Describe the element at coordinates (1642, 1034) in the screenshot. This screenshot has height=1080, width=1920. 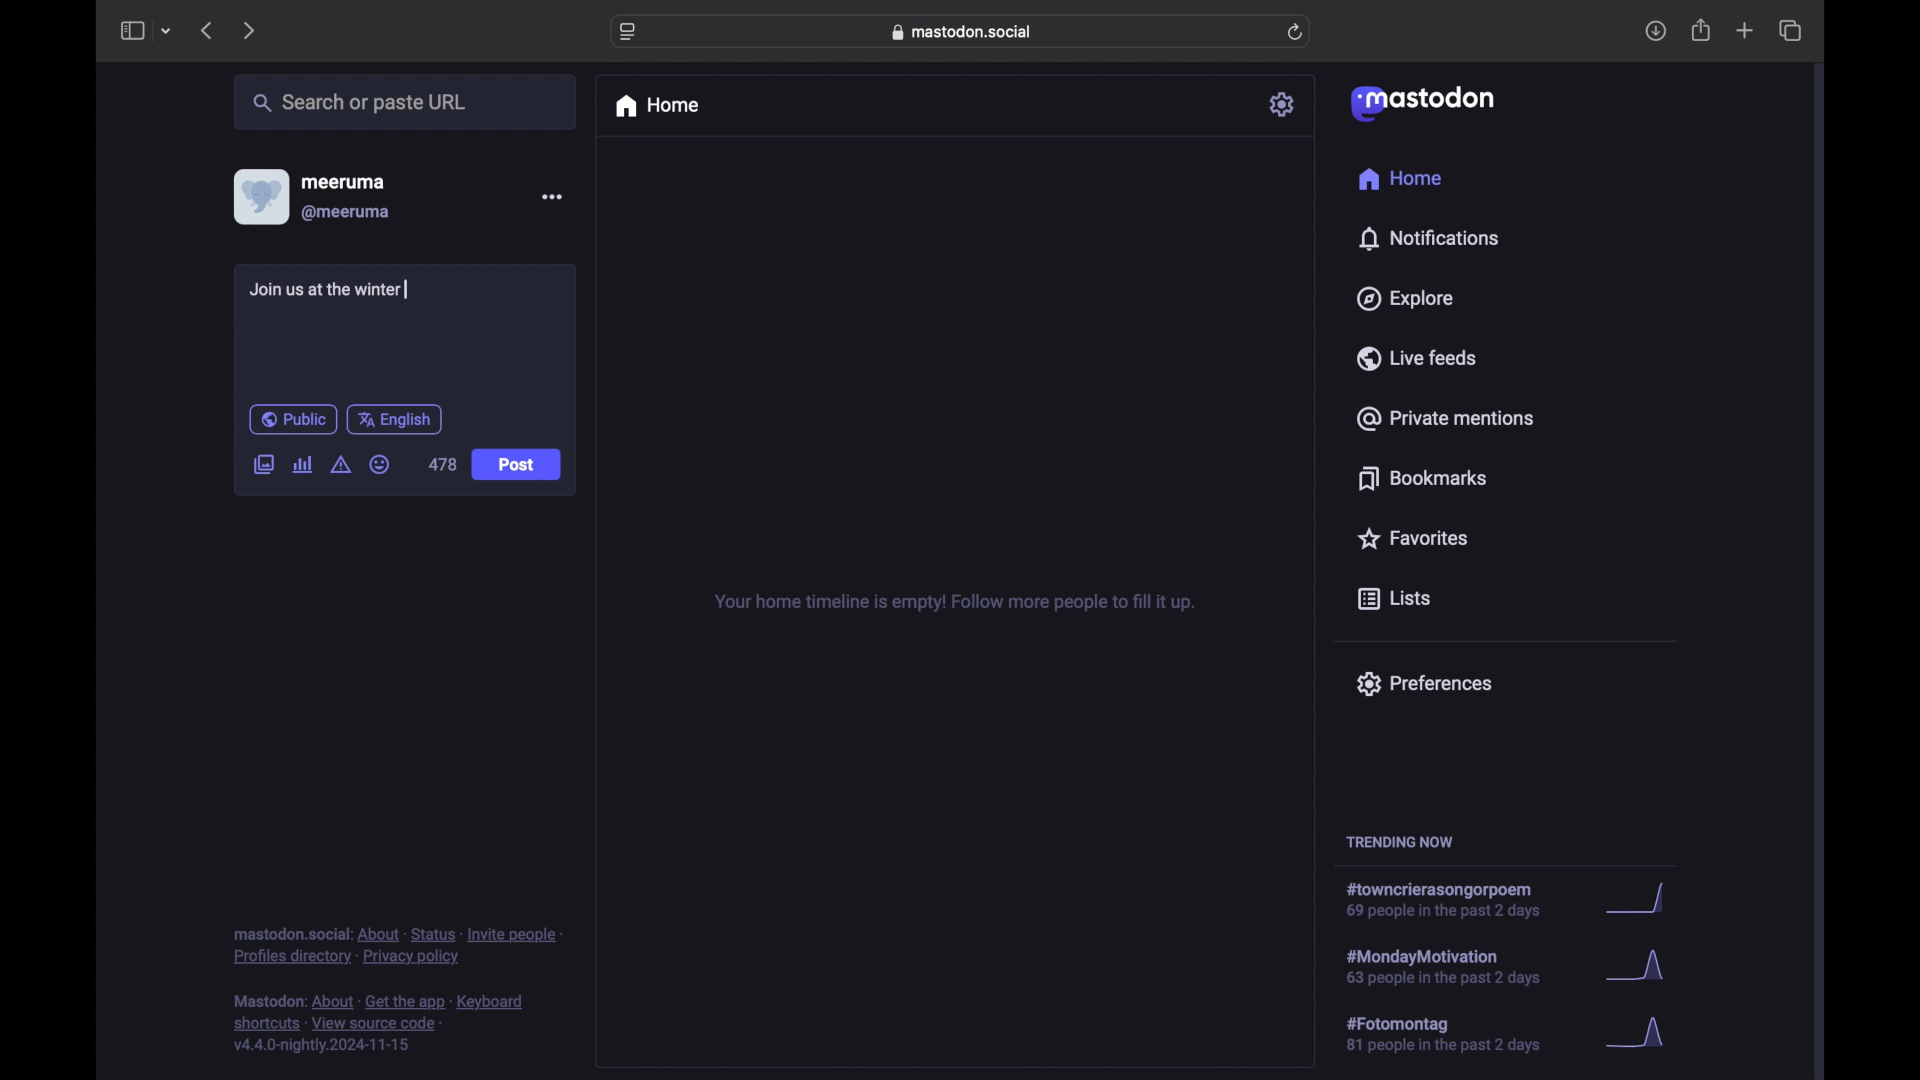
I see `graph` at that location.